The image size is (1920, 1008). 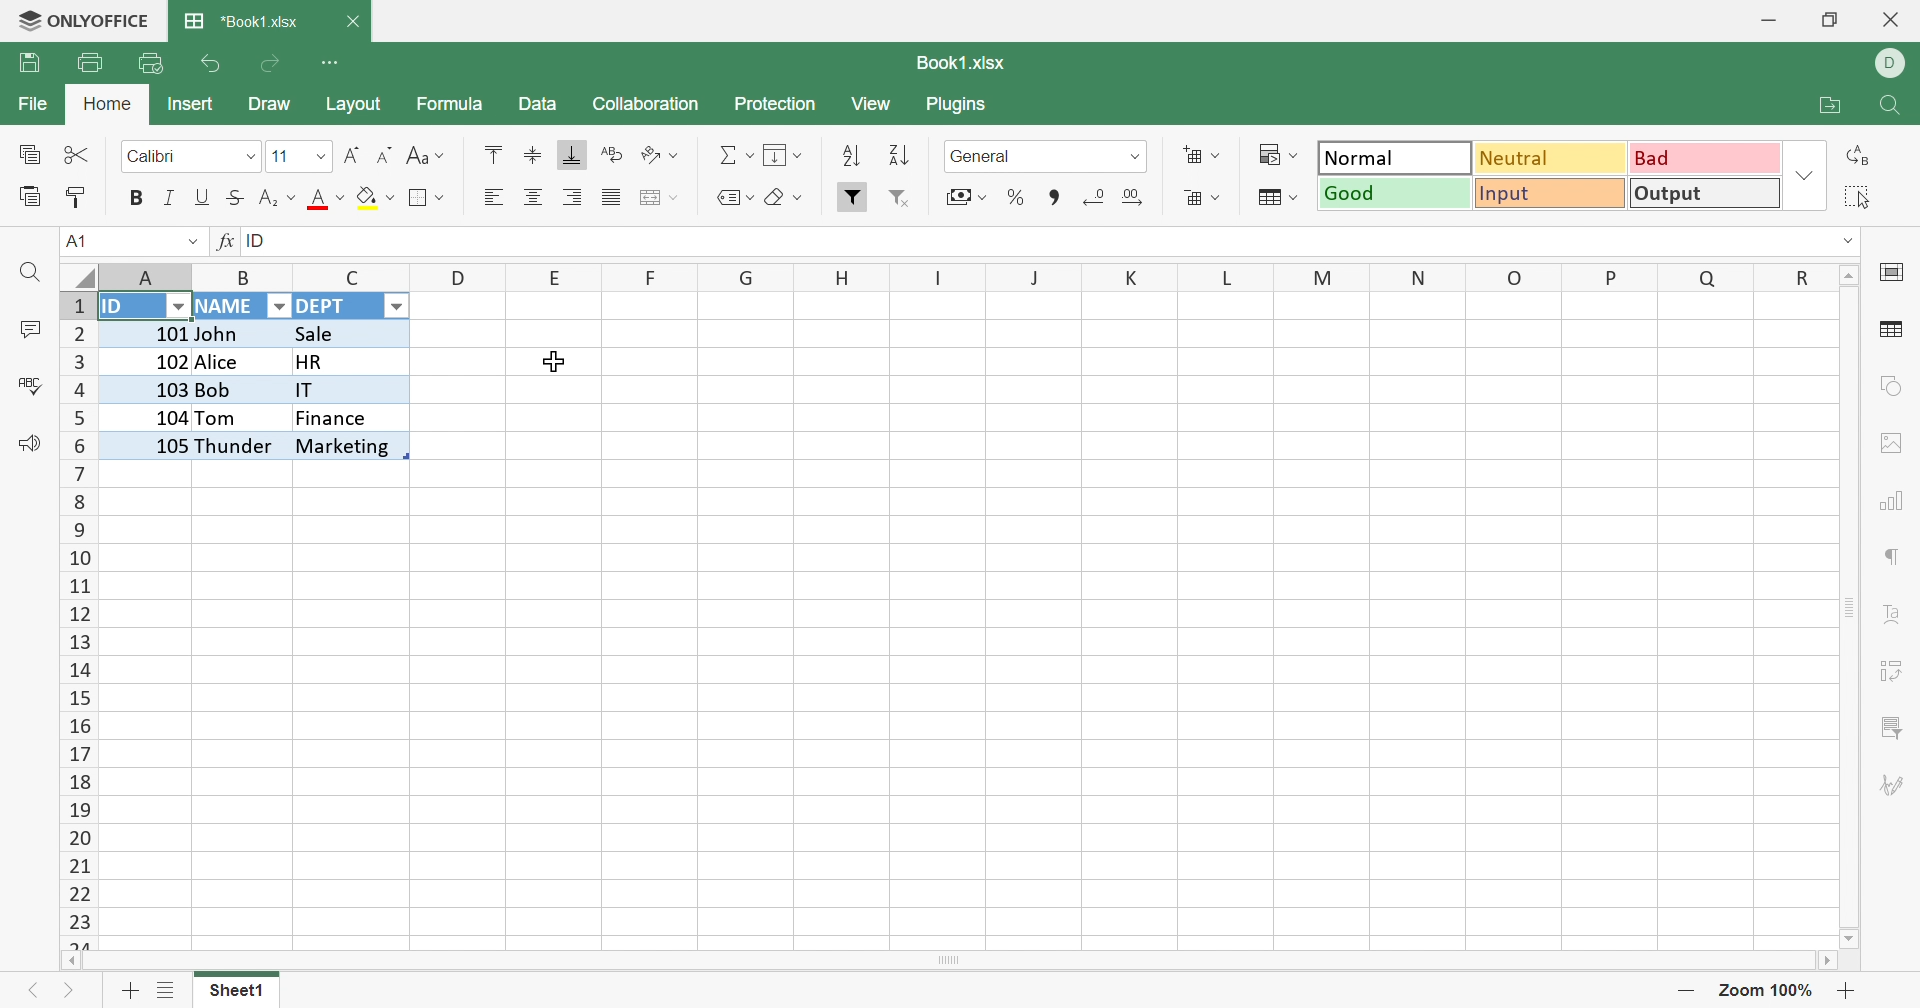 What do you see at coordinates (39, 995) in the screenshot?
I see `Previous` at bounding box center [39, 995].